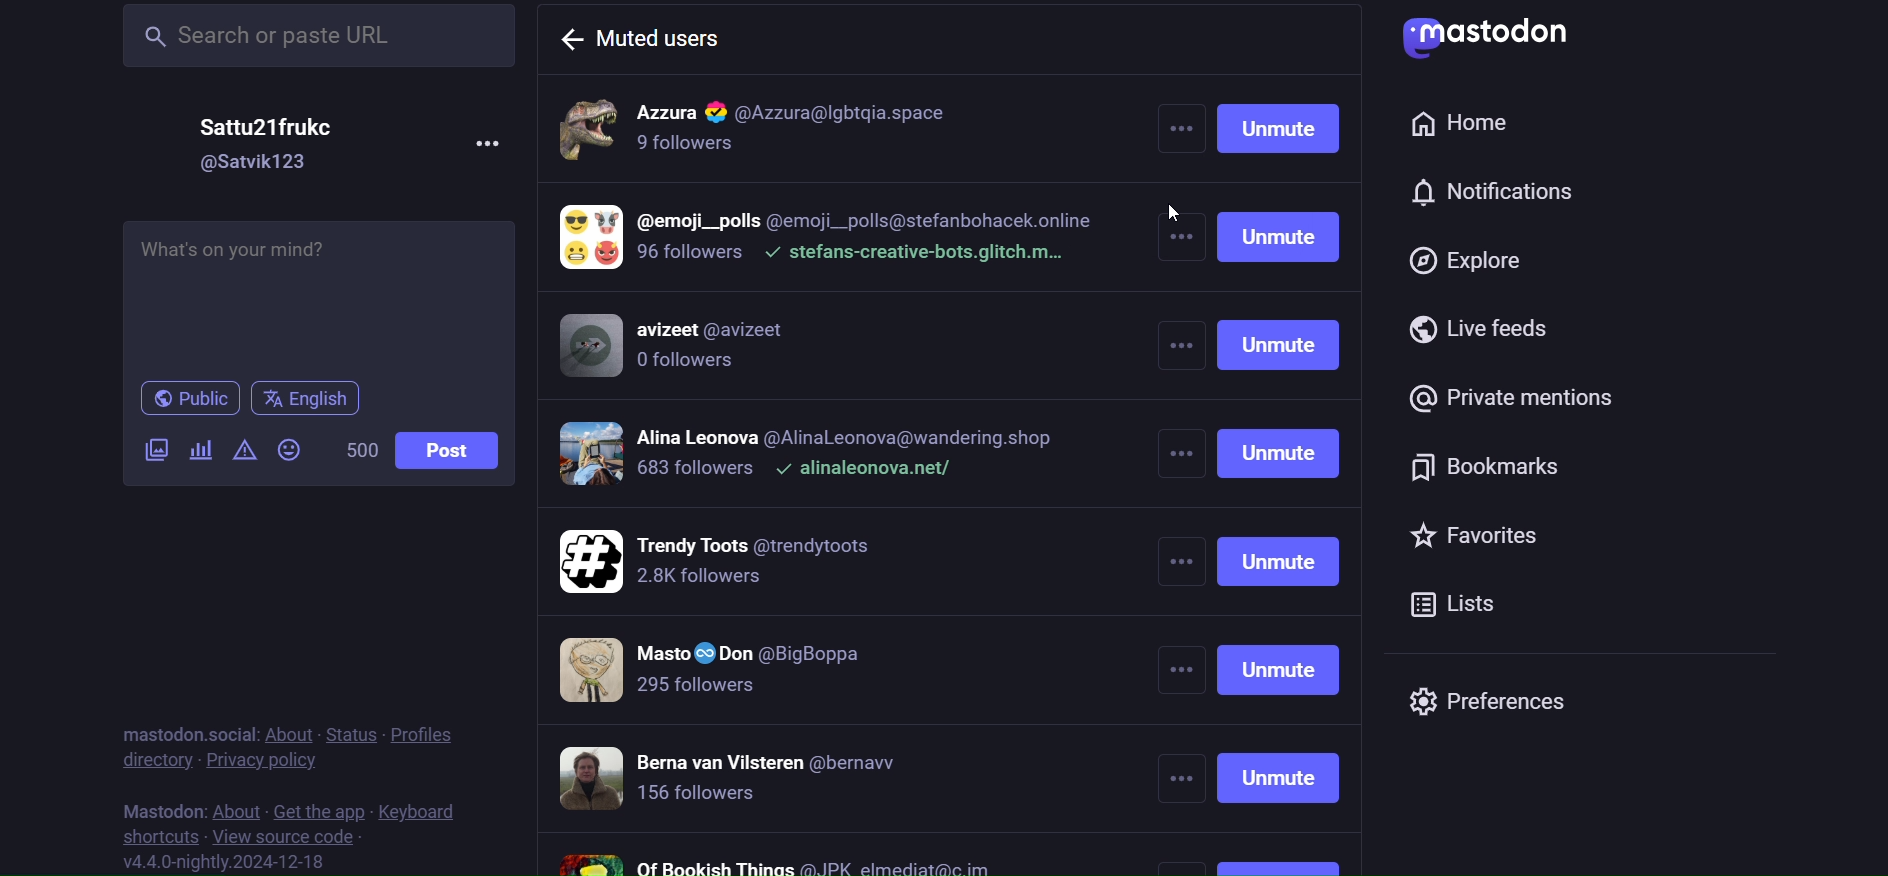 The height and width of the screenshot is (876, 1888). I want to click on muted accounts 3, so click(707, 347).